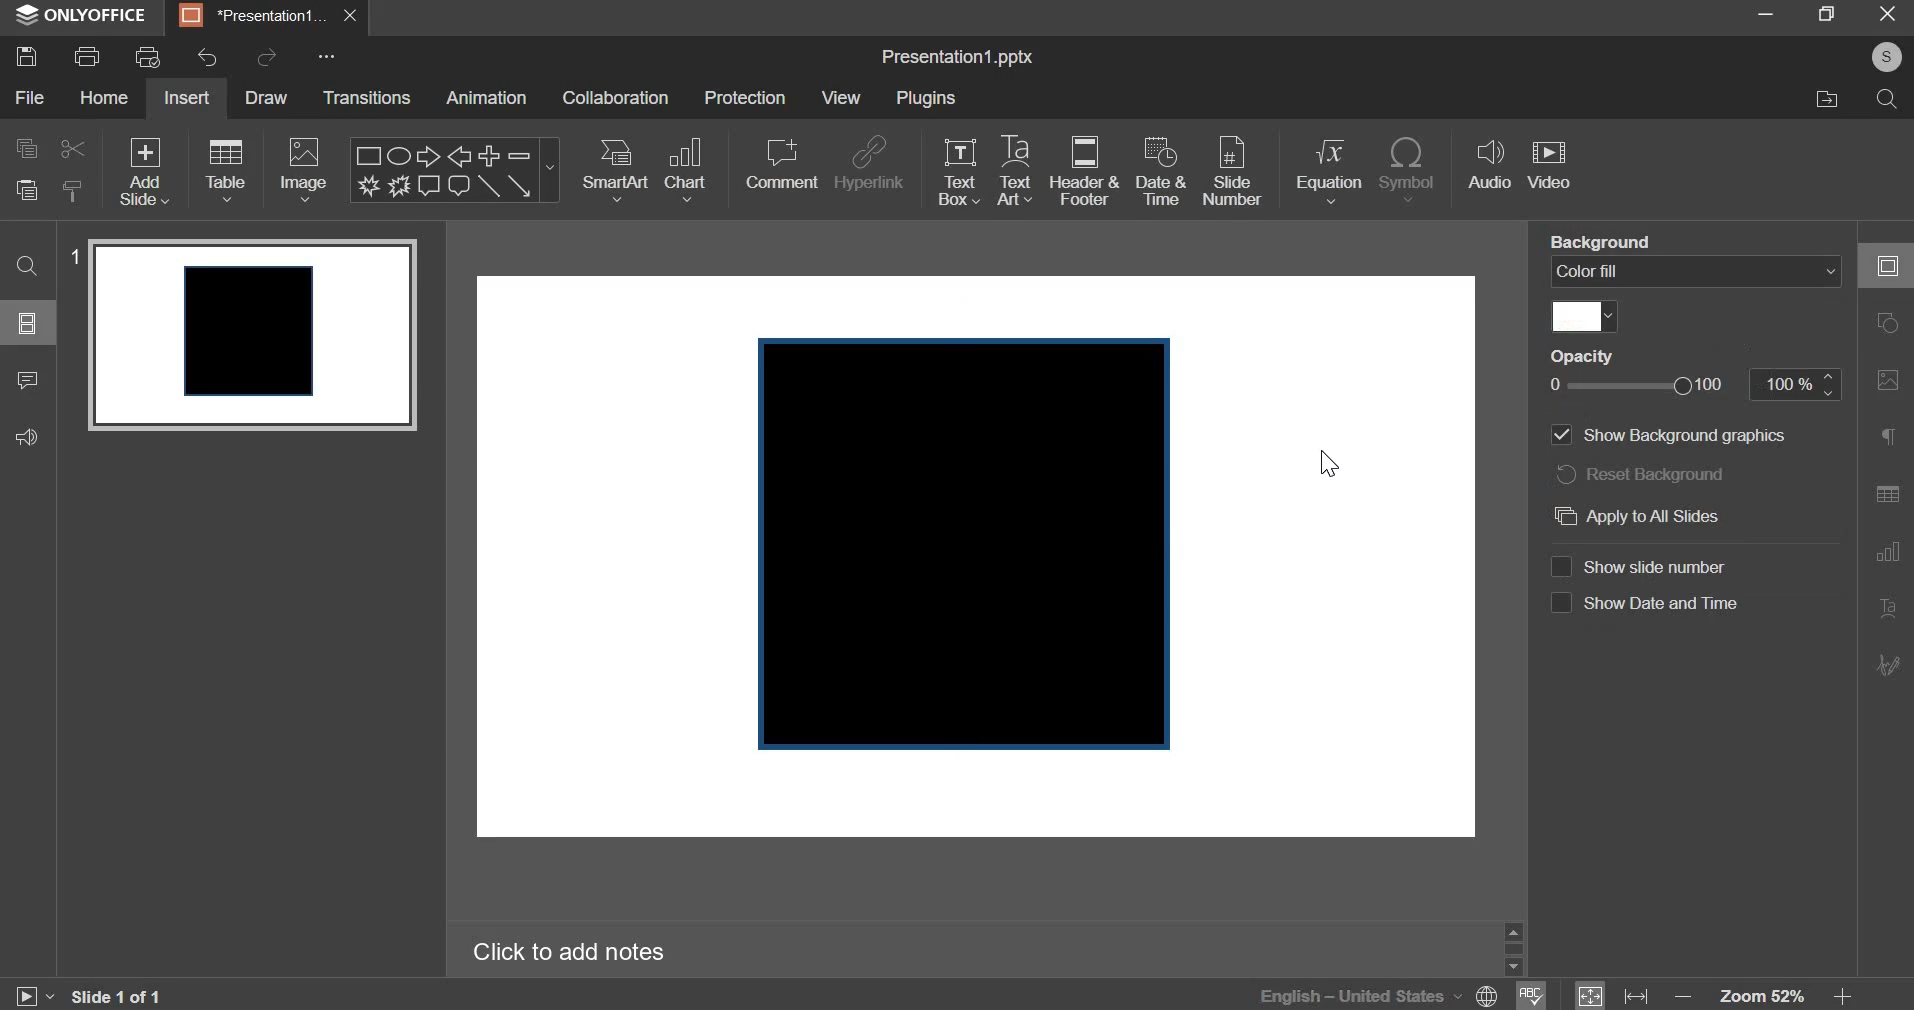 This screenshot has height=1010, width=1914. What do you see at coordinates (1828, 97) in the screenshot?
I see `file location` at bounding box center [1828, 97].